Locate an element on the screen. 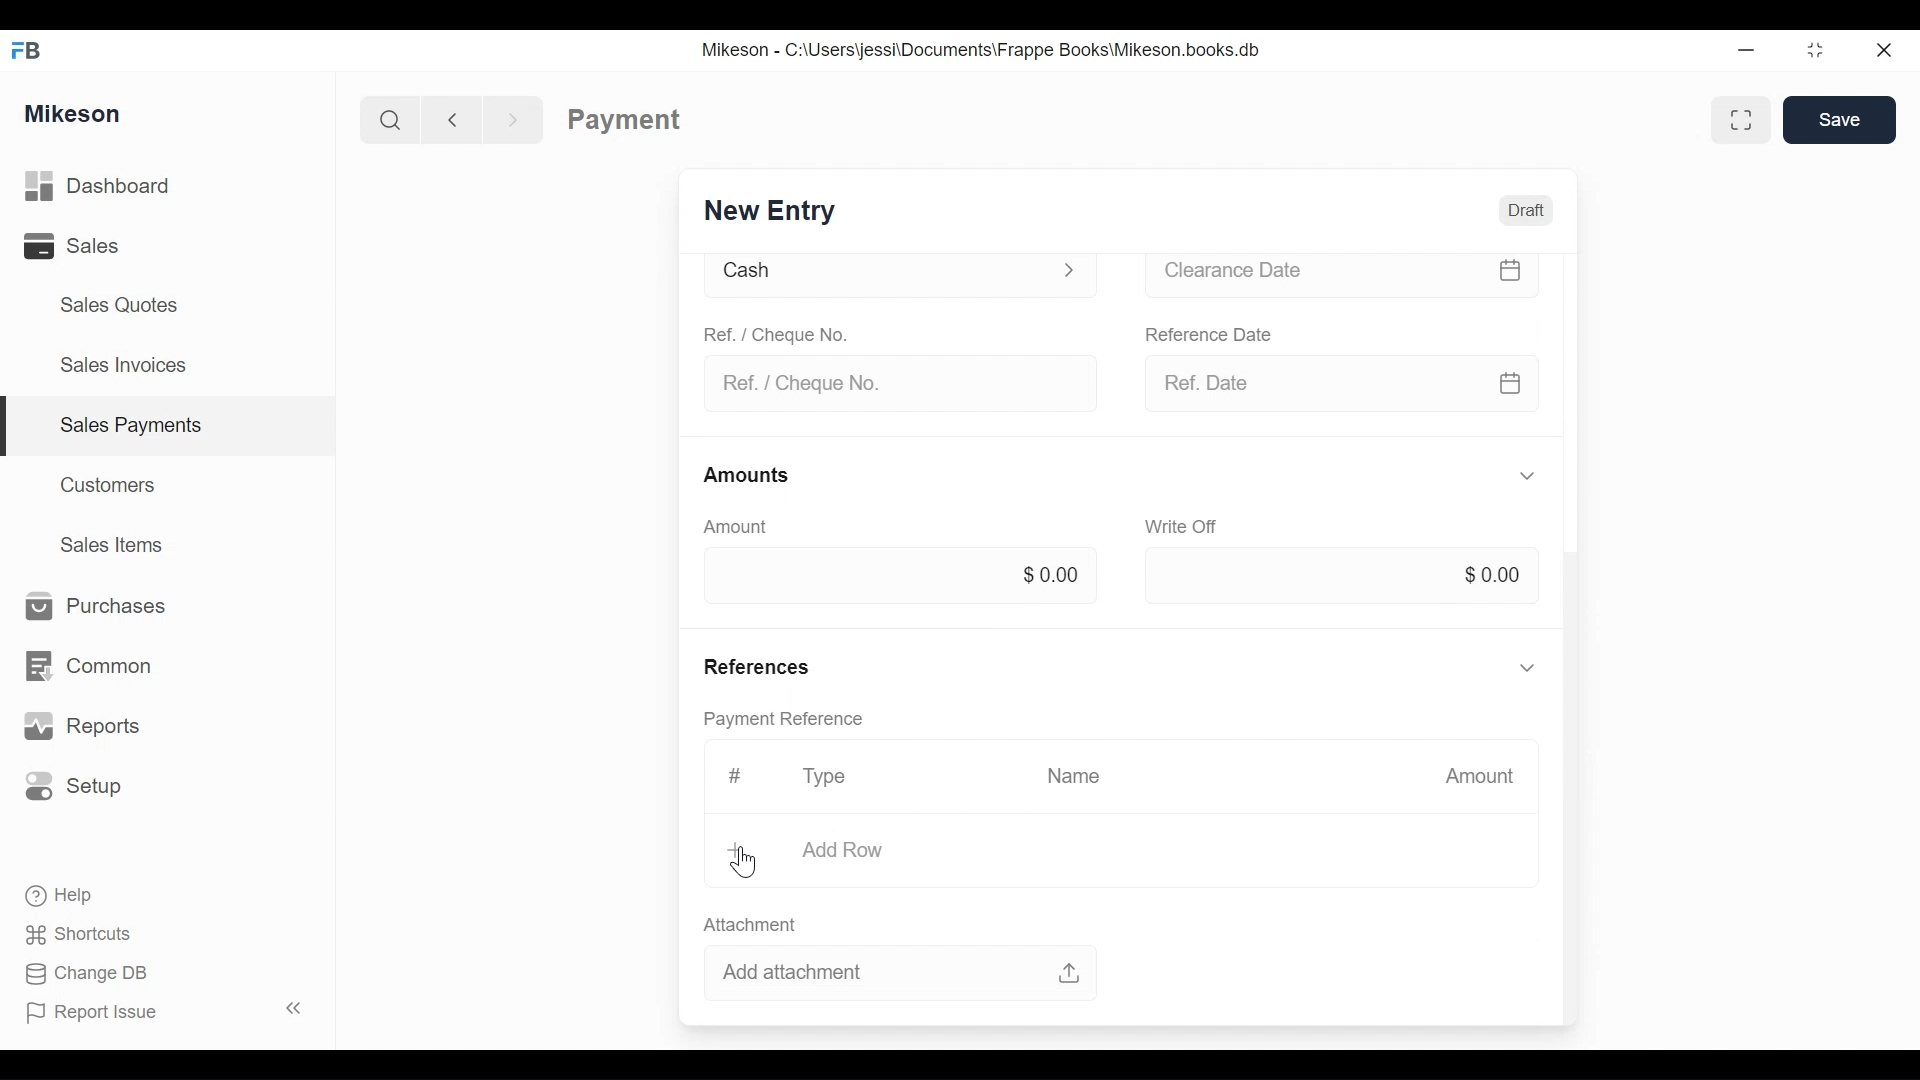 This screenshot has height=1080, width=1920. Sales is located at coordinates (70, 248).